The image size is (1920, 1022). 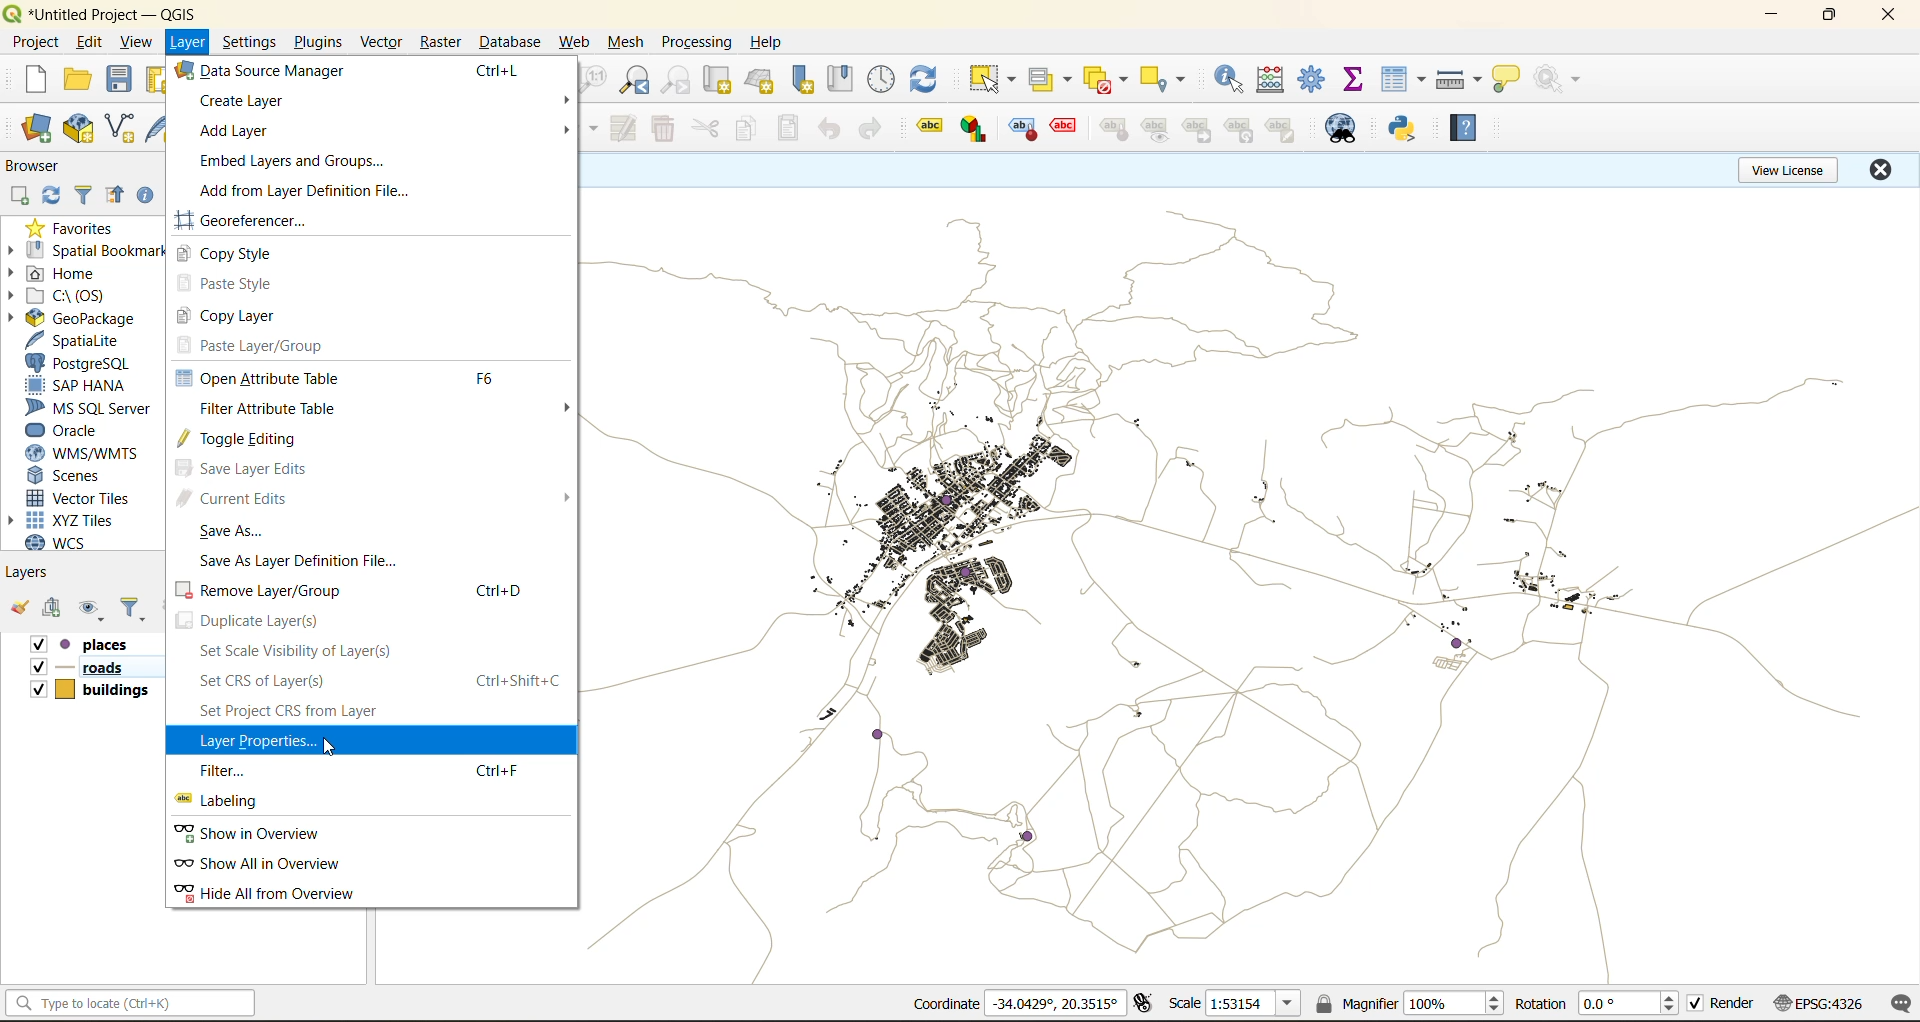 I want to click on open attribute table, so click(x=363, y=378).